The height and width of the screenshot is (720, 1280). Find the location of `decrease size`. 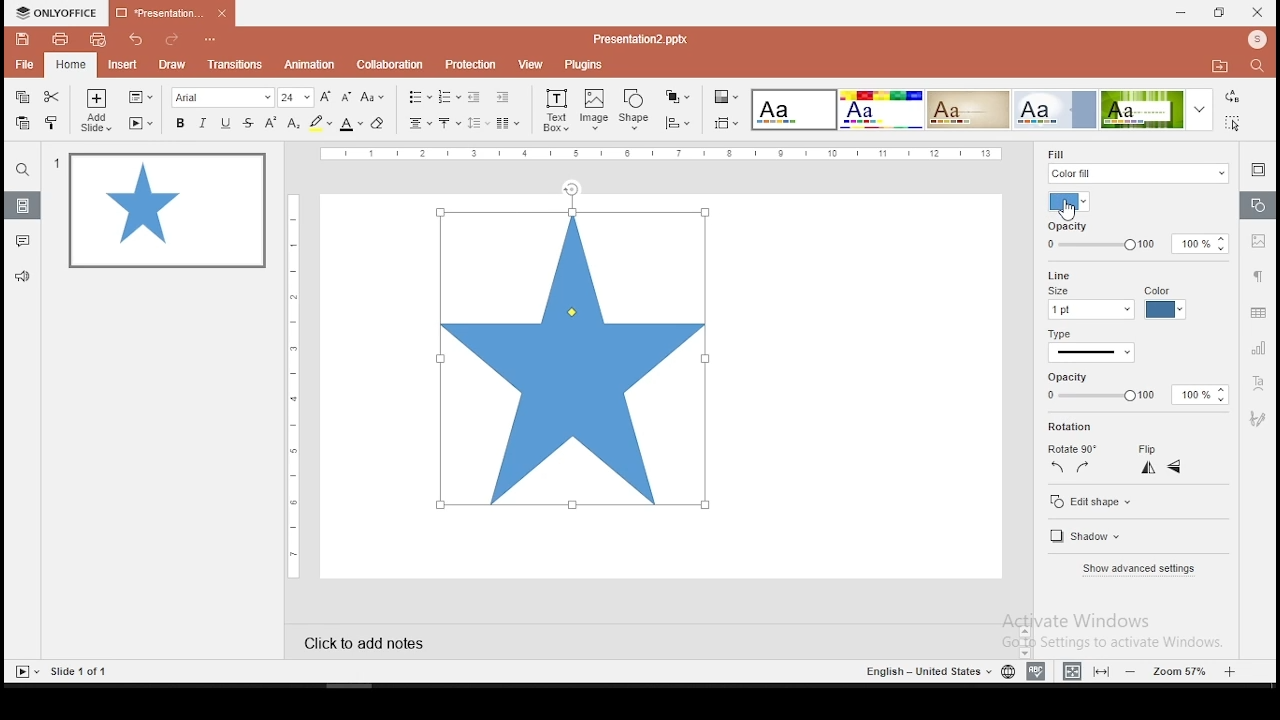

decrease size is located at coordinates (347, 97).